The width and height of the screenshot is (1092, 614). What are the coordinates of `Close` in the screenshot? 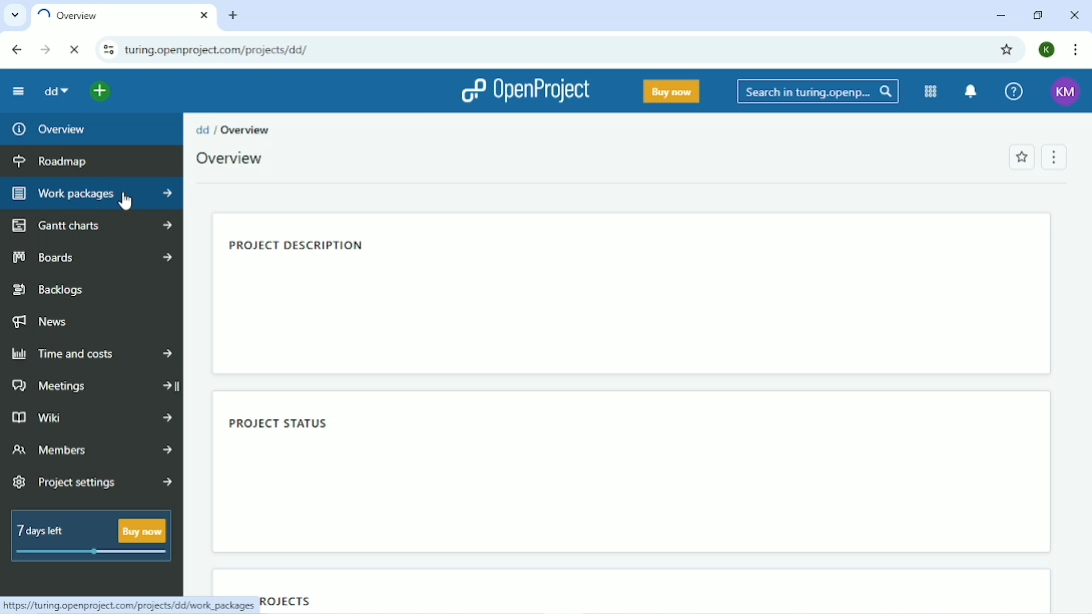 It's located at (1074, 15).